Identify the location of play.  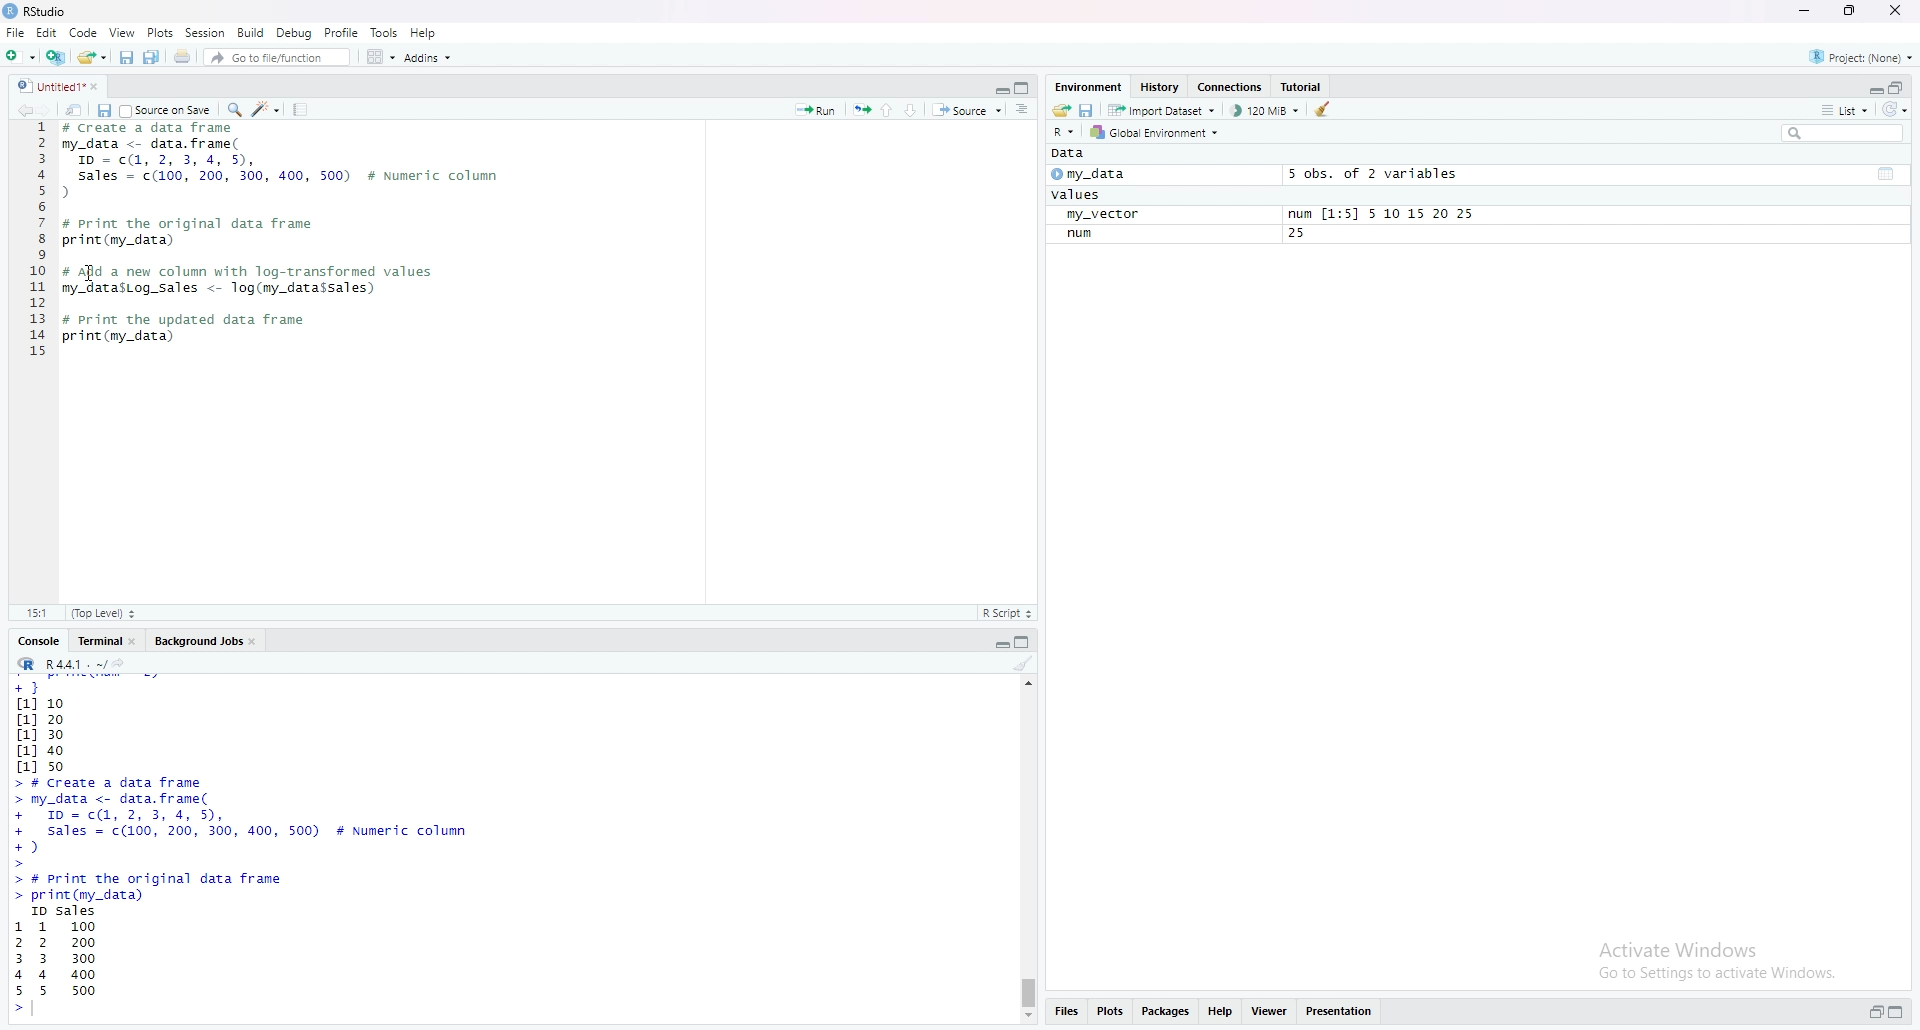
(1055, 177).